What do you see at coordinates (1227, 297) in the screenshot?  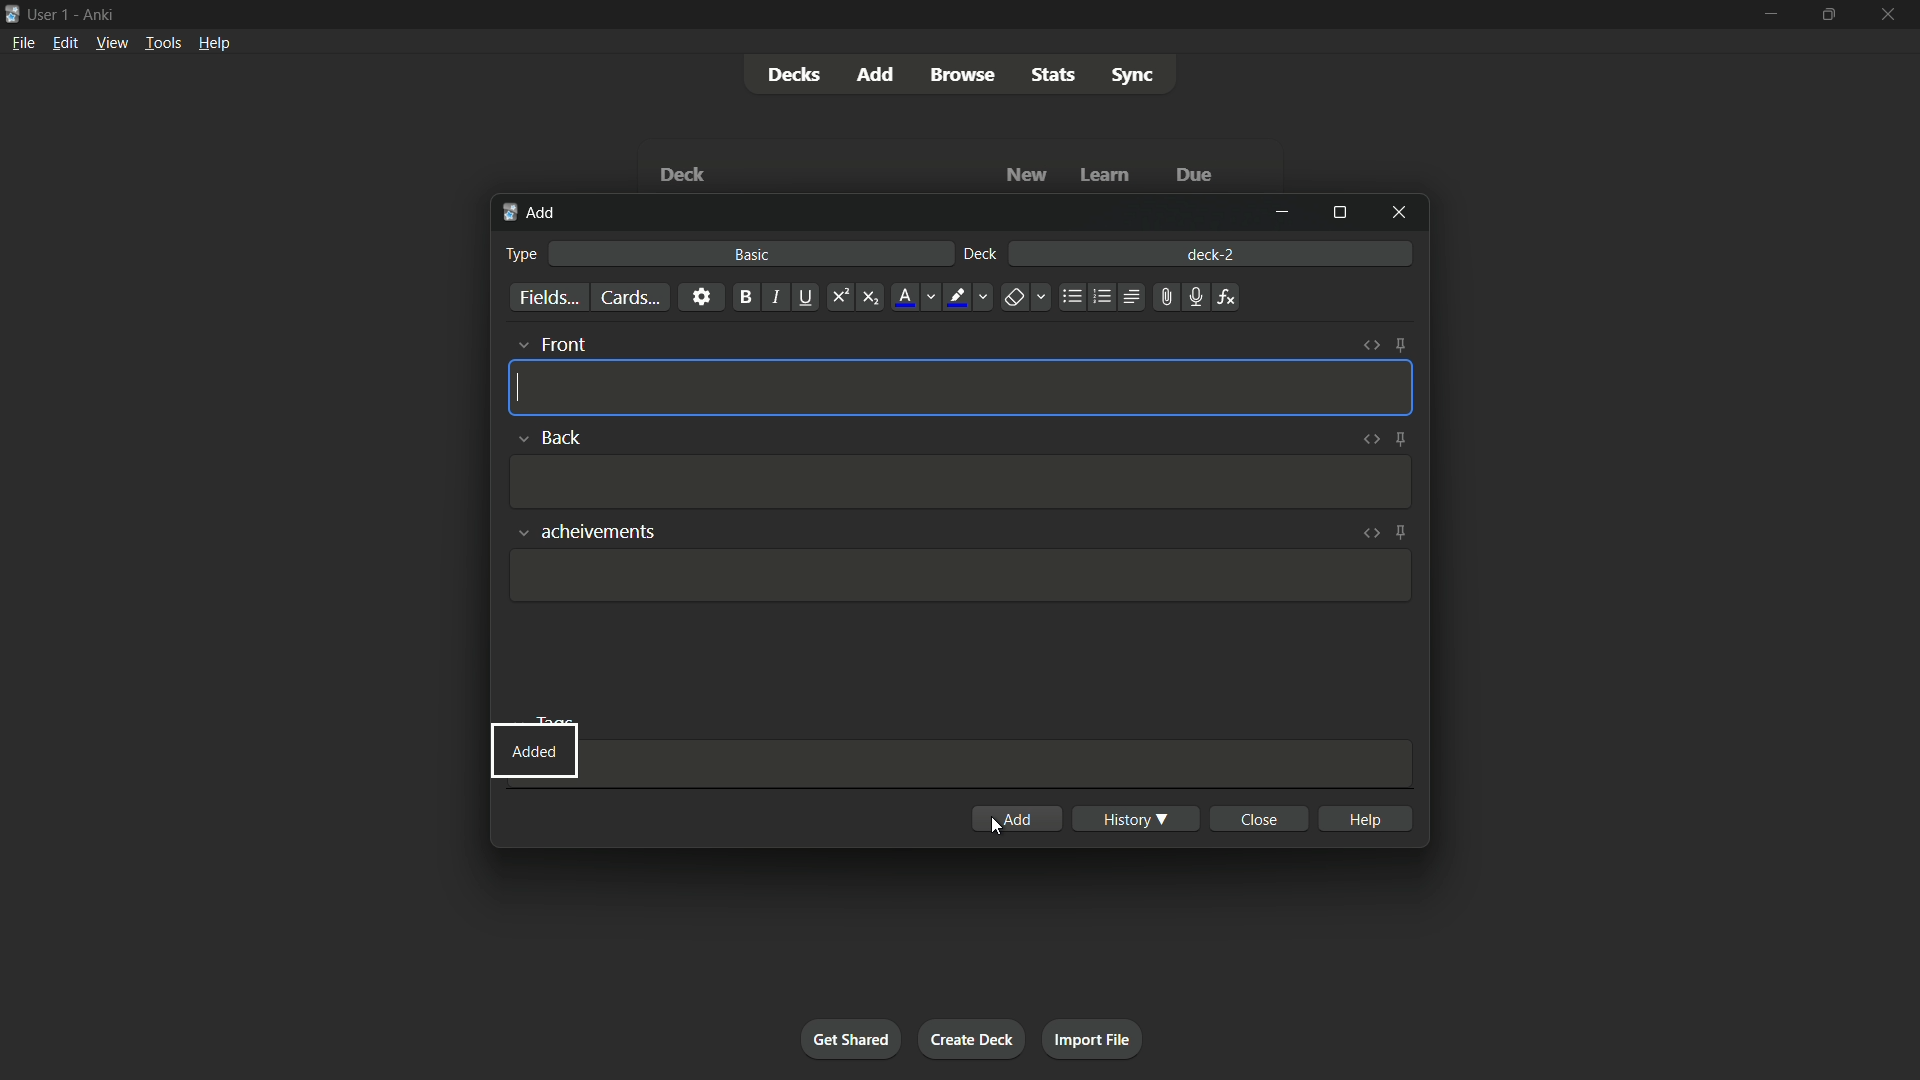 I see `equations` at bounding box center [1227, 297].